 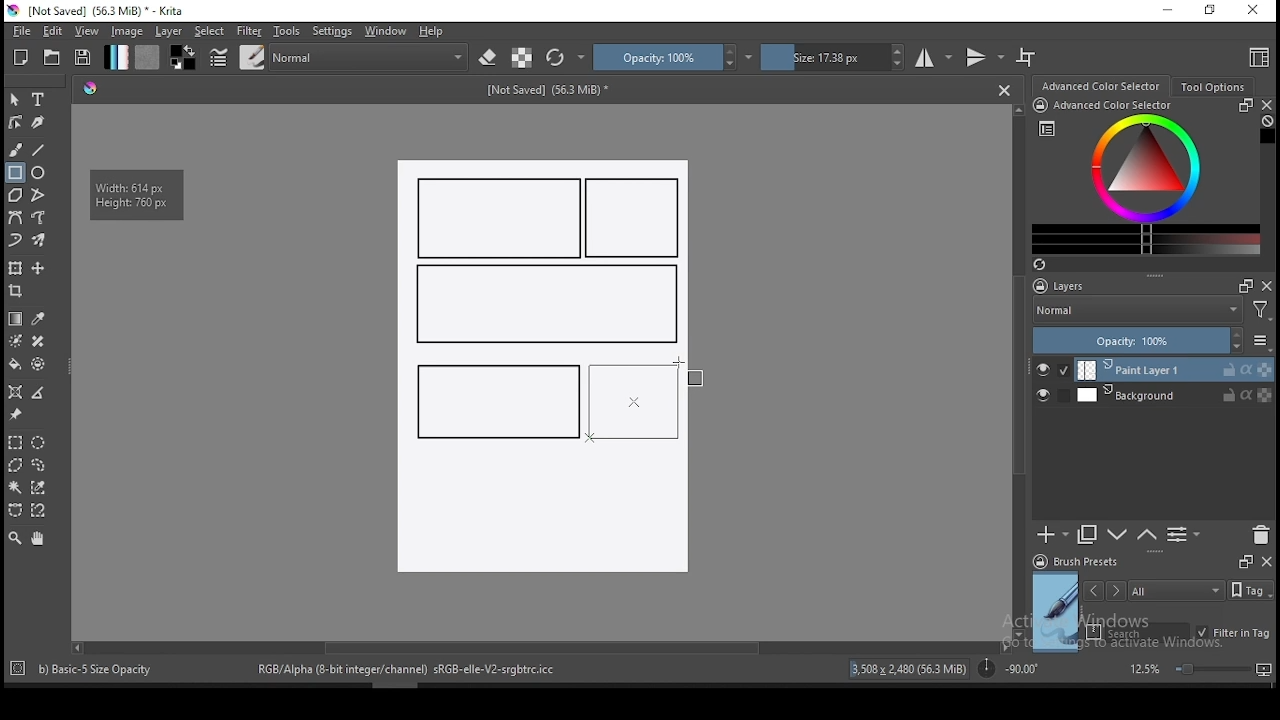 What do you see at coordinates (40, 242) in the screenshot?
I see `multibrush tool` at bounding box center [40, 242].